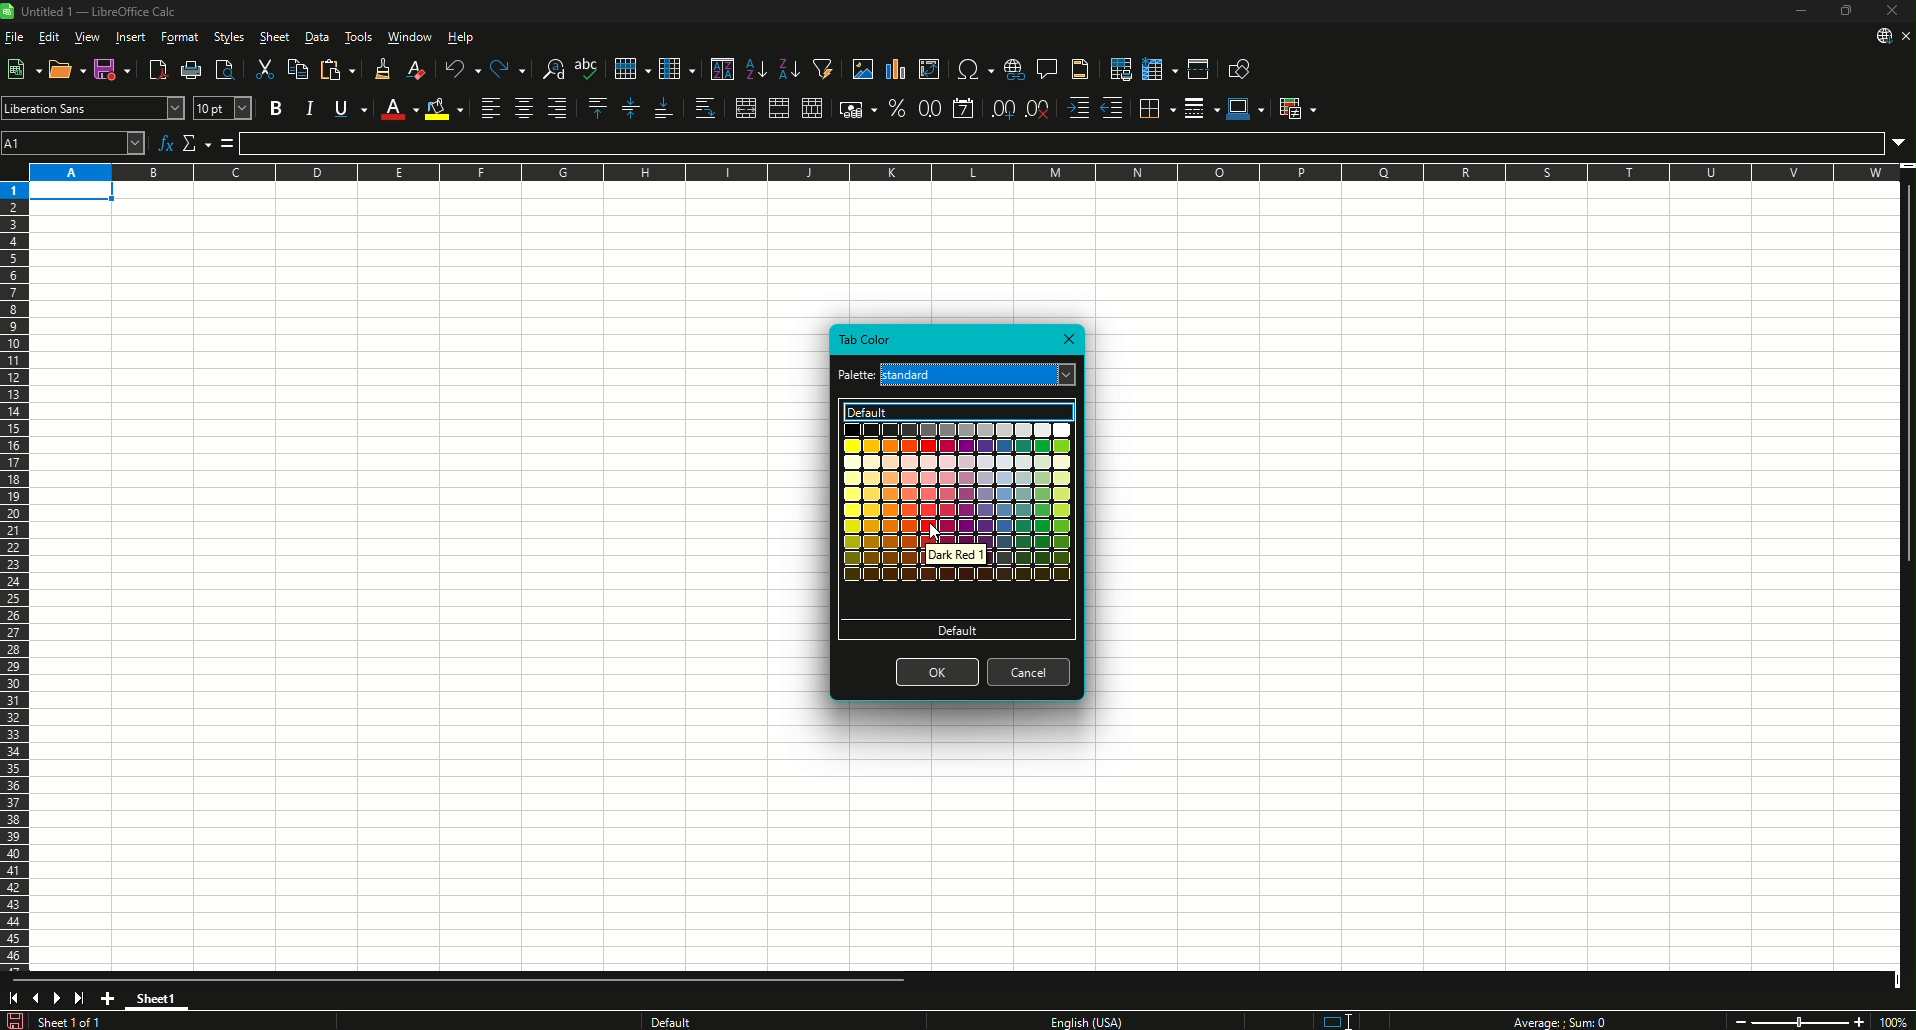 Image resolution: width=1916 pixels, height=1030 pixels. I want to click on Background Color, so click(444, 108).